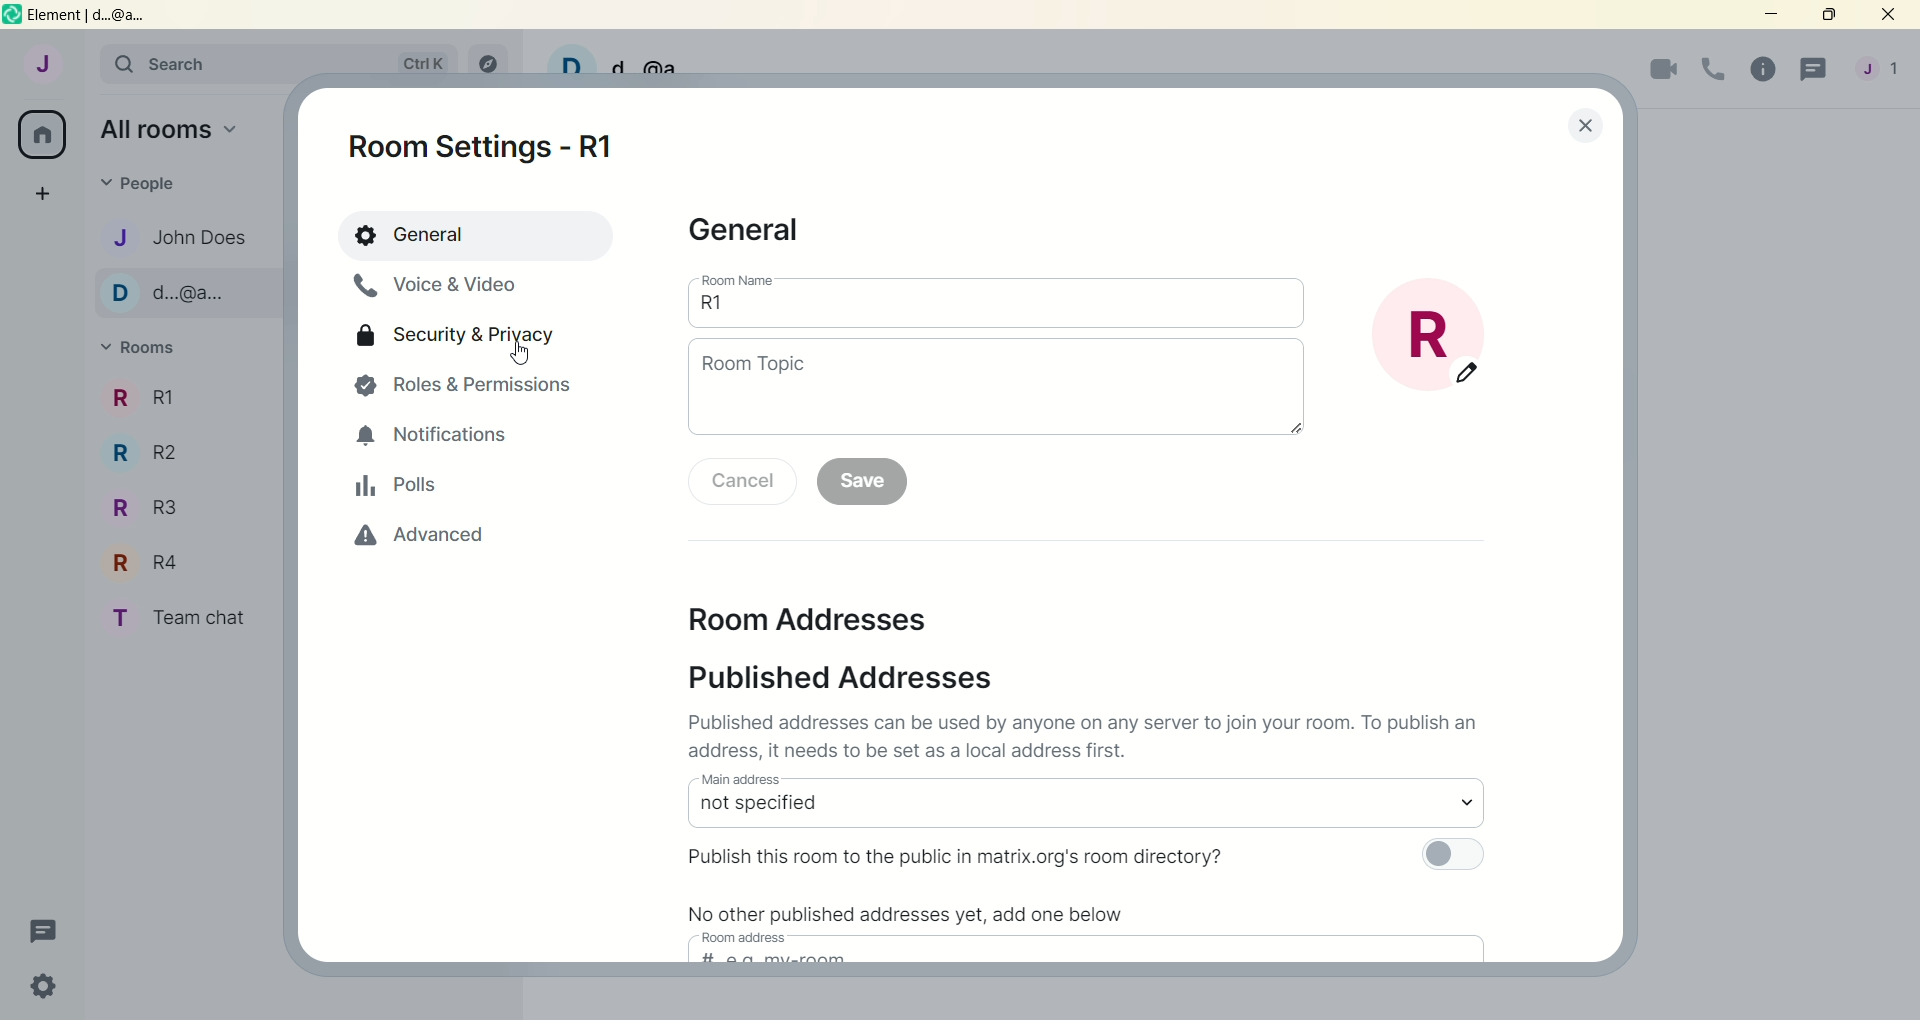 The image size is (1920, 1020). Describe the element at coordinates (1810, 71) in the screenshot. I see `threads` at that location.